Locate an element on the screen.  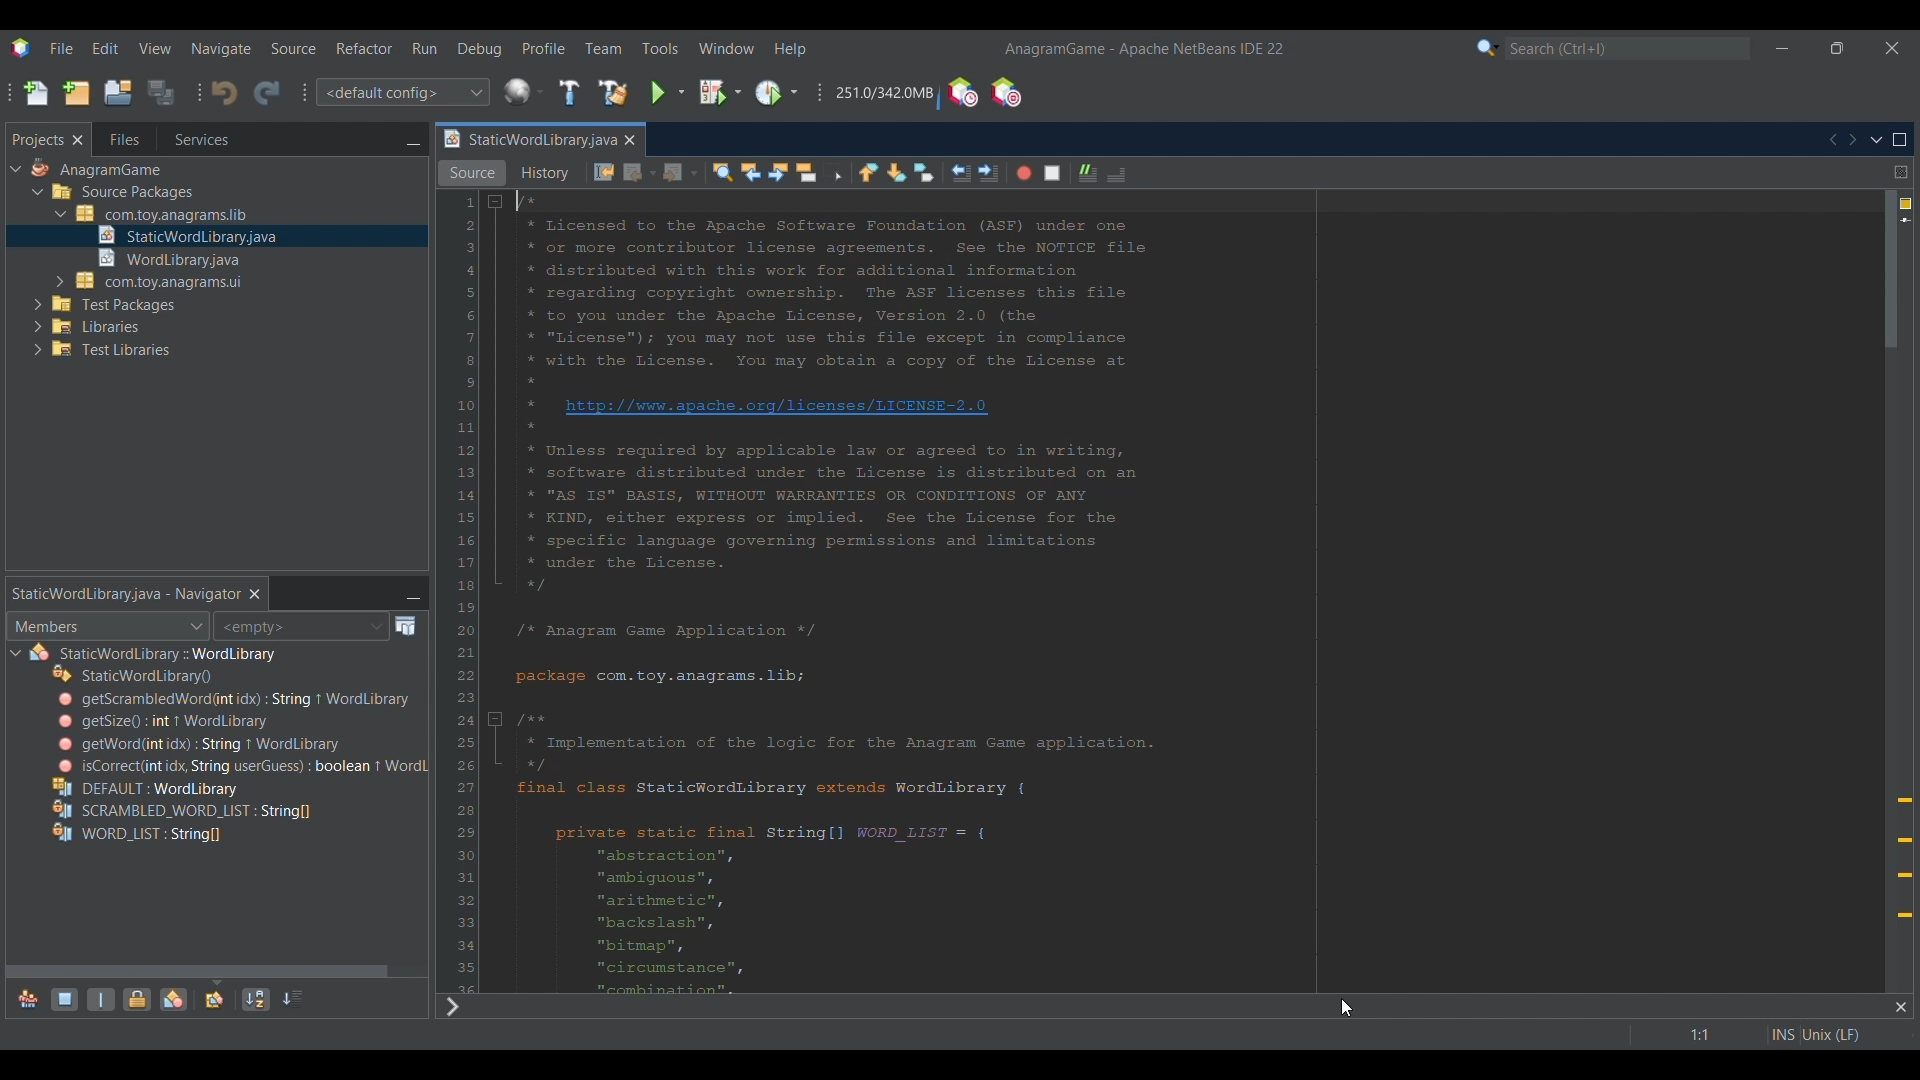
World Library is located at coordinates (524, 92).